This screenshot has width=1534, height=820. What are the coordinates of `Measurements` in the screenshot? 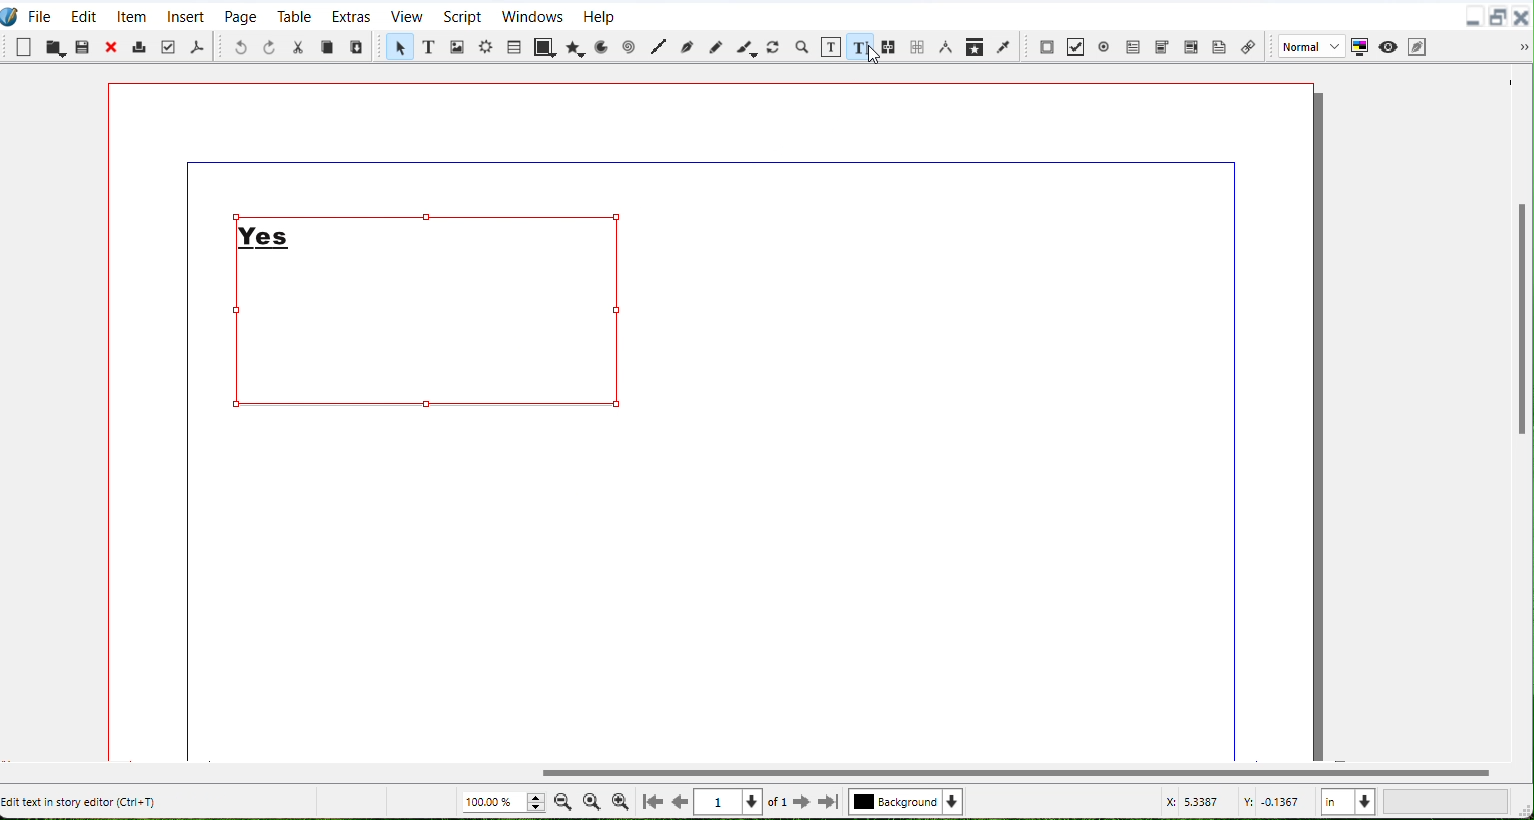 It's located at (947, 47).